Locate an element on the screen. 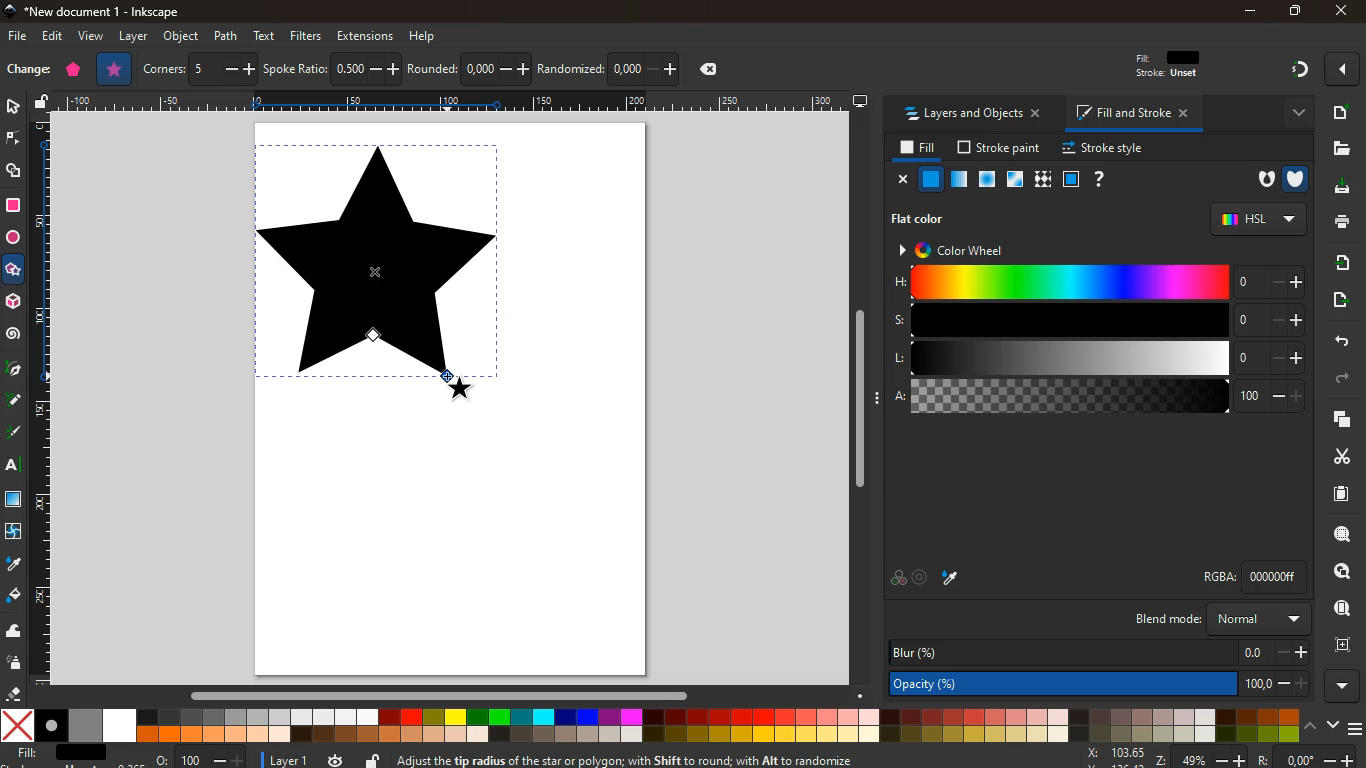  3d tool is located at coordinates (13, 302).